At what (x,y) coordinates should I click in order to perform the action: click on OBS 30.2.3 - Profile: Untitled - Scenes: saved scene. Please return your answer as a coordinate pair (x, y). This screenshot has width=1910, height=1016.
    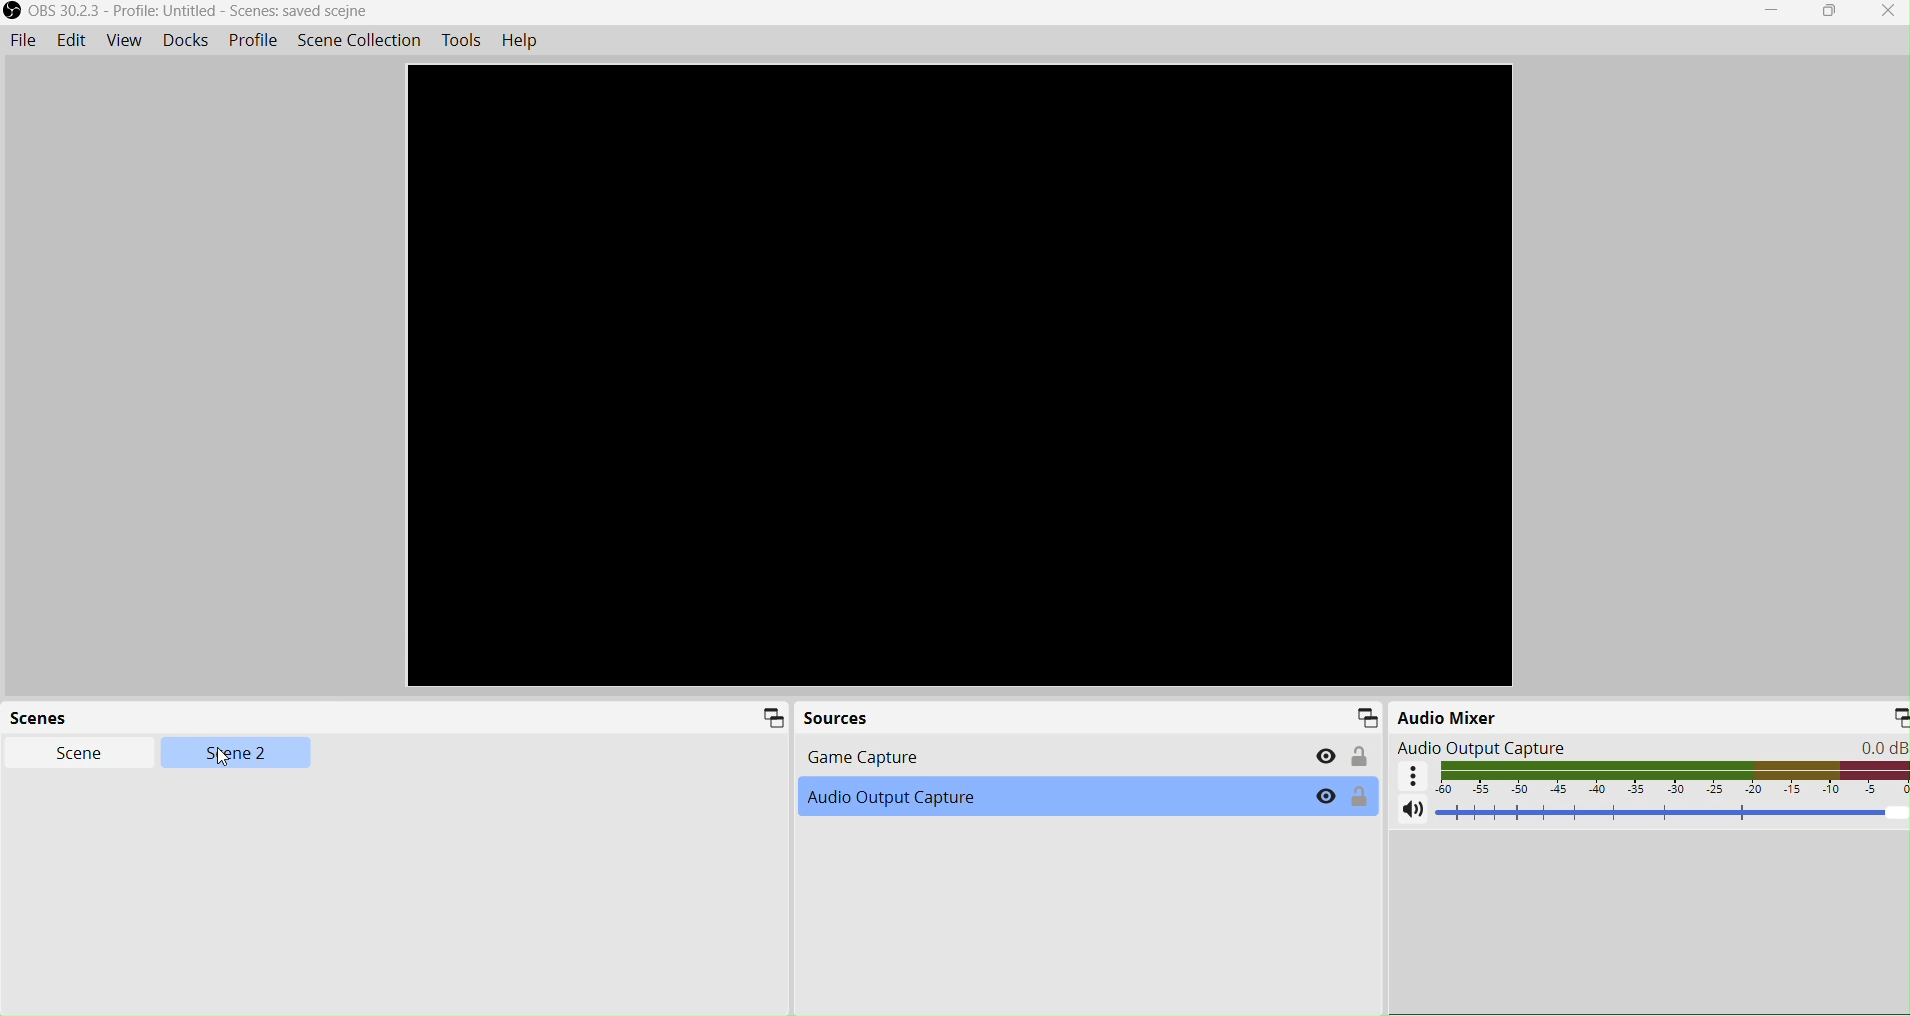
    Looking at the image, I should click on (189, 9).